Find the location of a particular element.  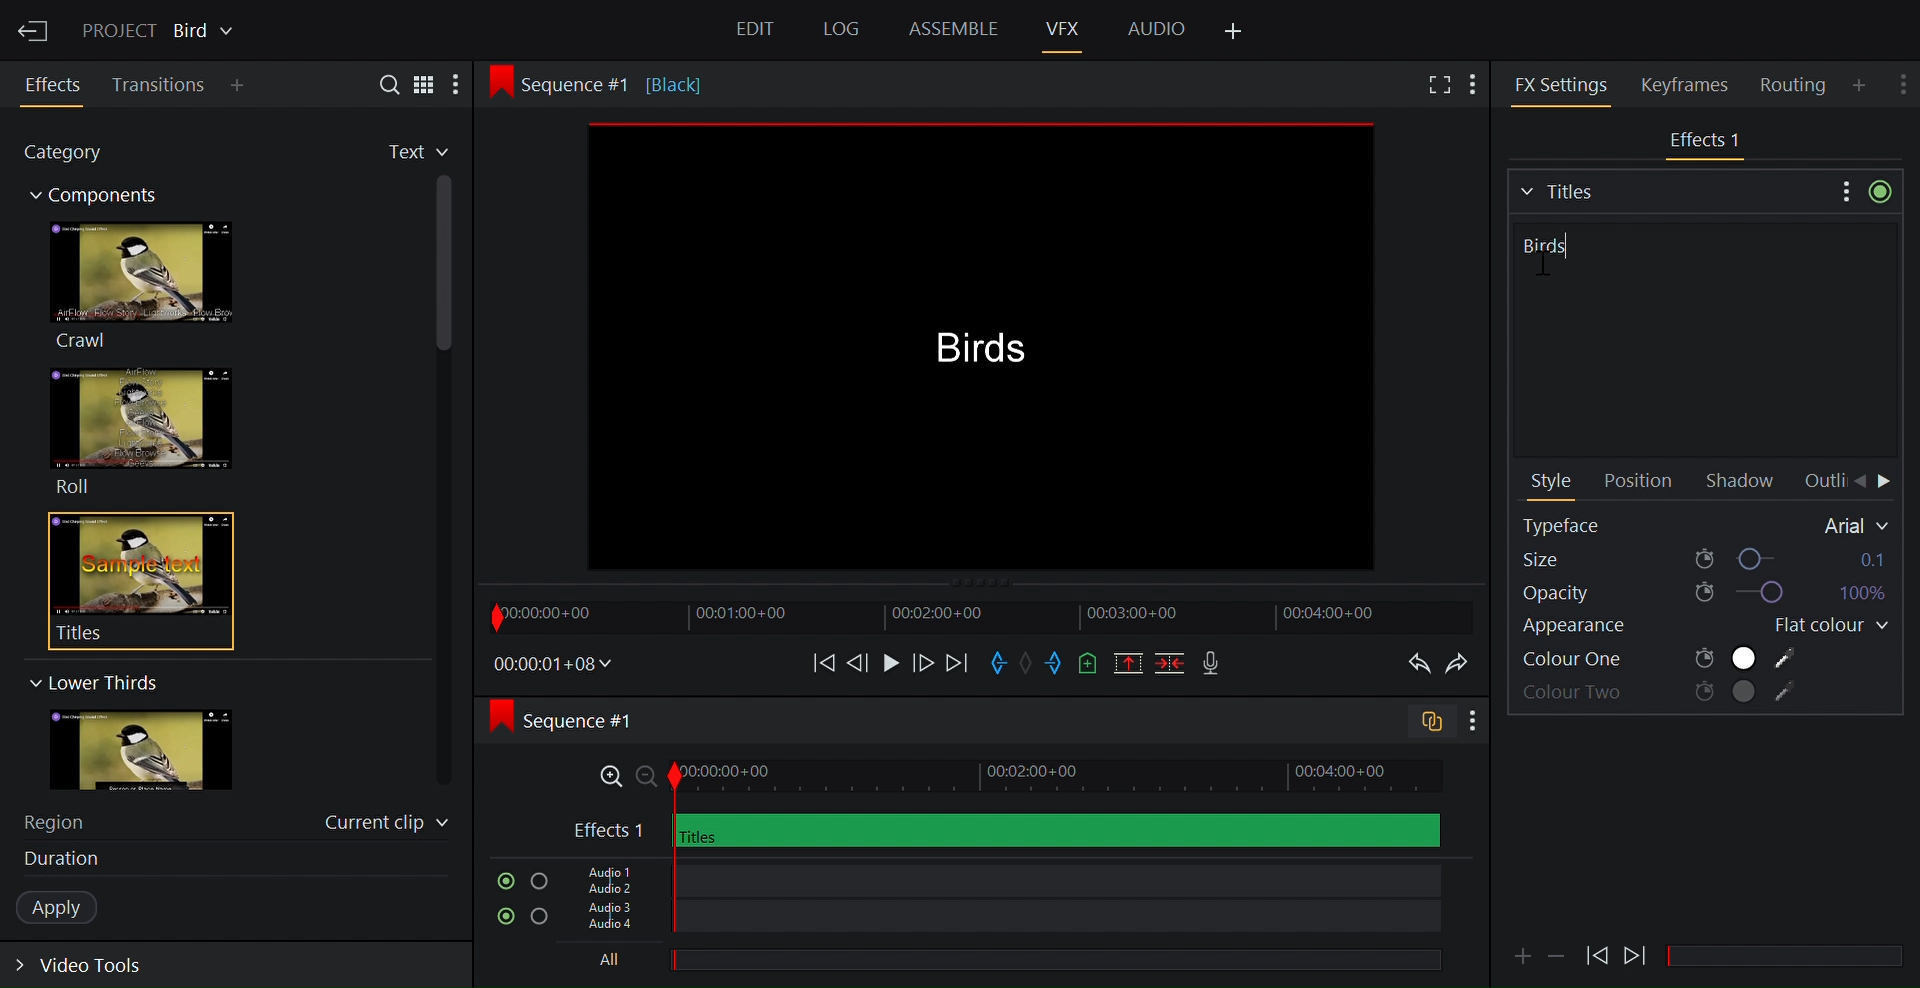

Delete/cut is located at coordinates (1172, 665).